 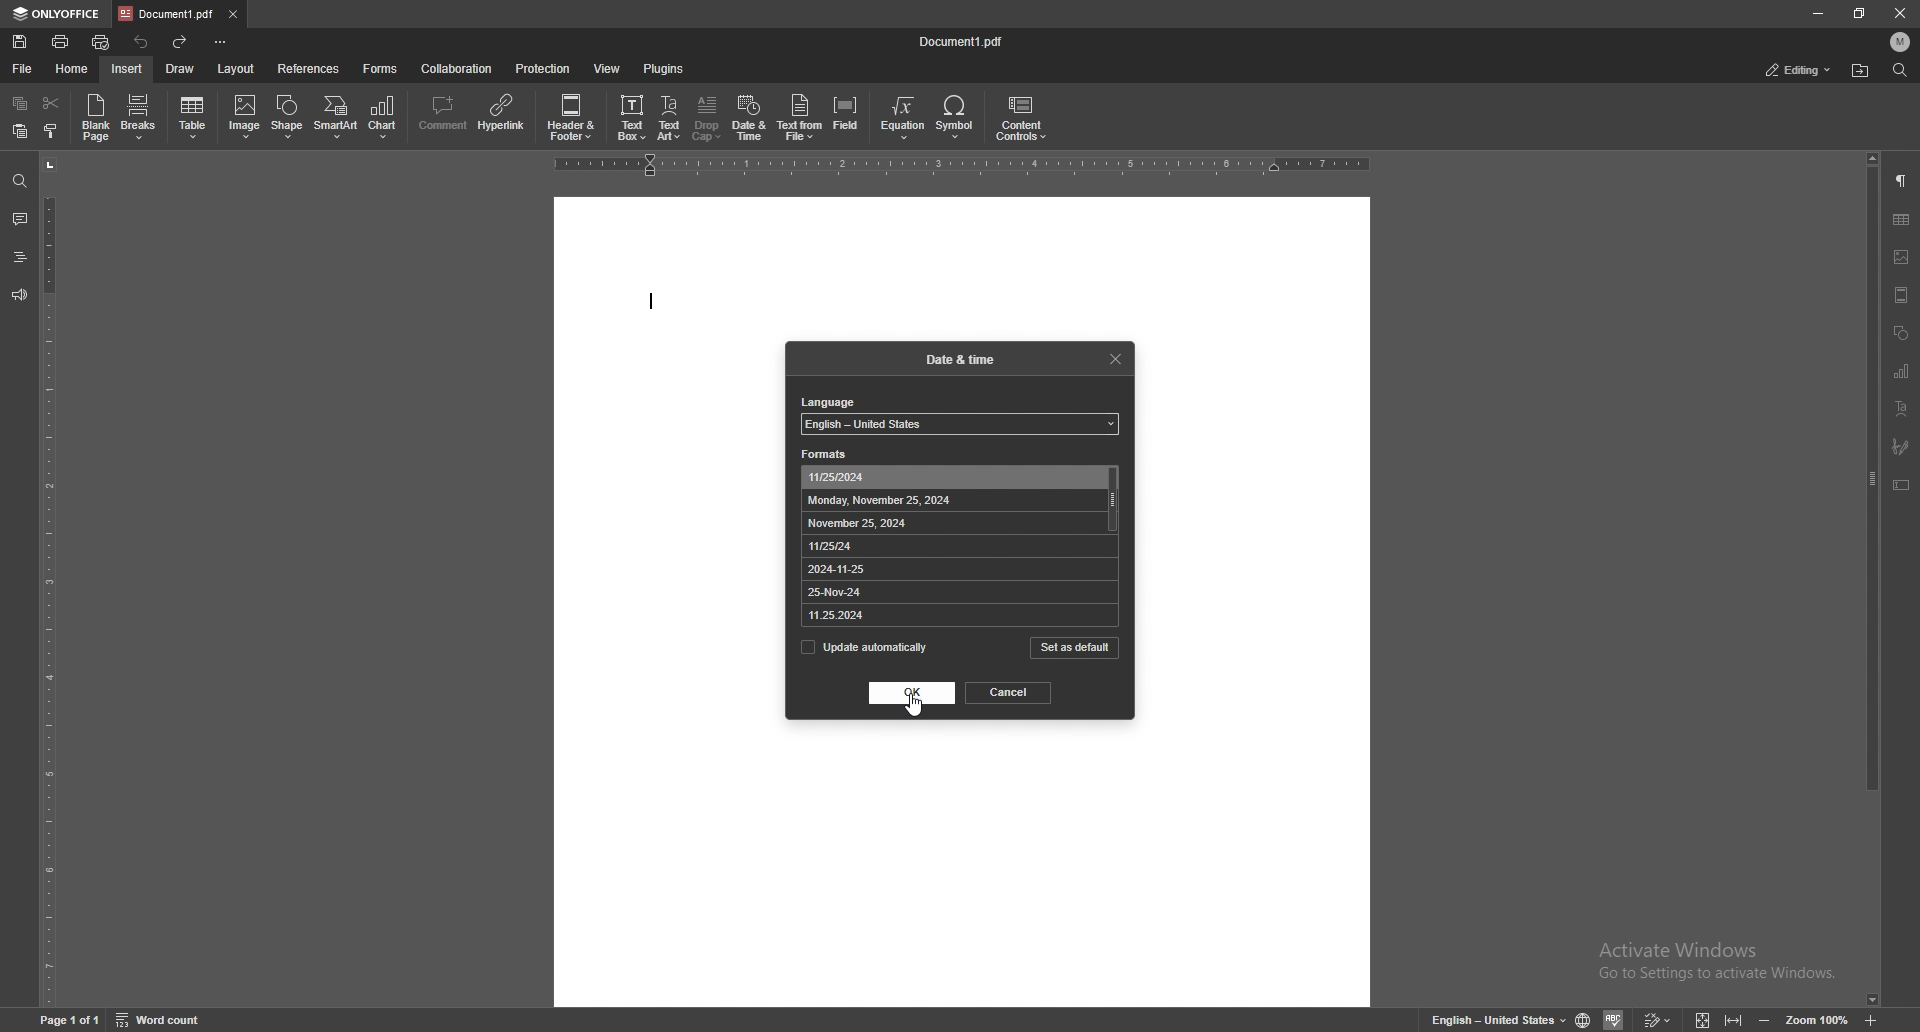 I want to click on profile, so click(x=1899, y=41).